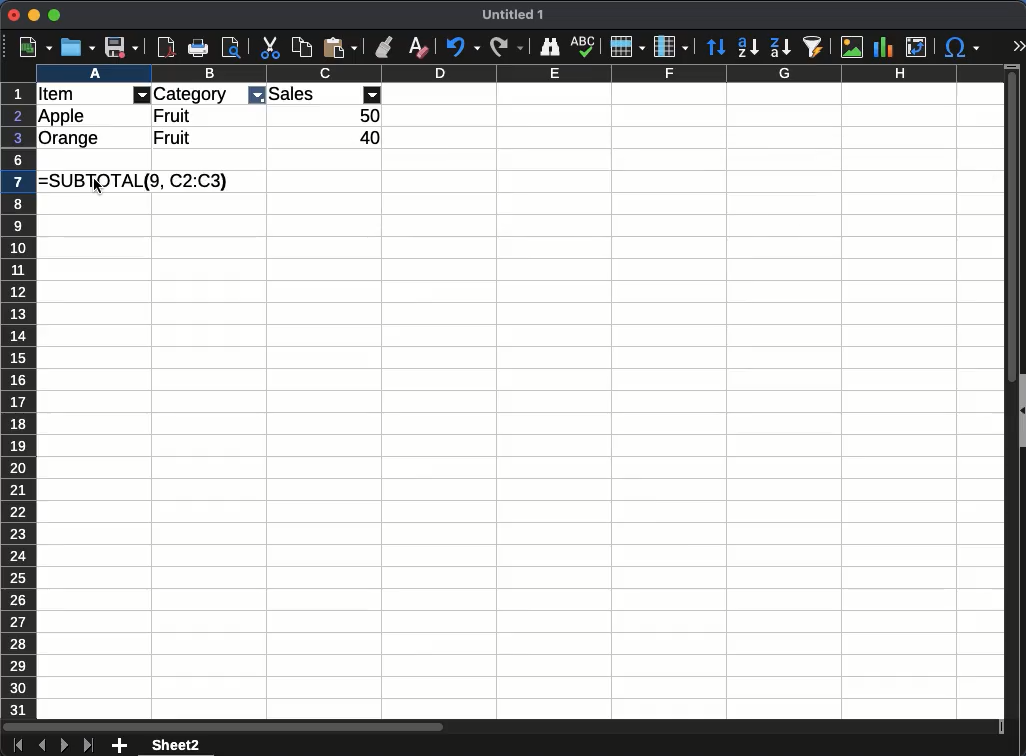  I want to click on save, so click(123, 47).